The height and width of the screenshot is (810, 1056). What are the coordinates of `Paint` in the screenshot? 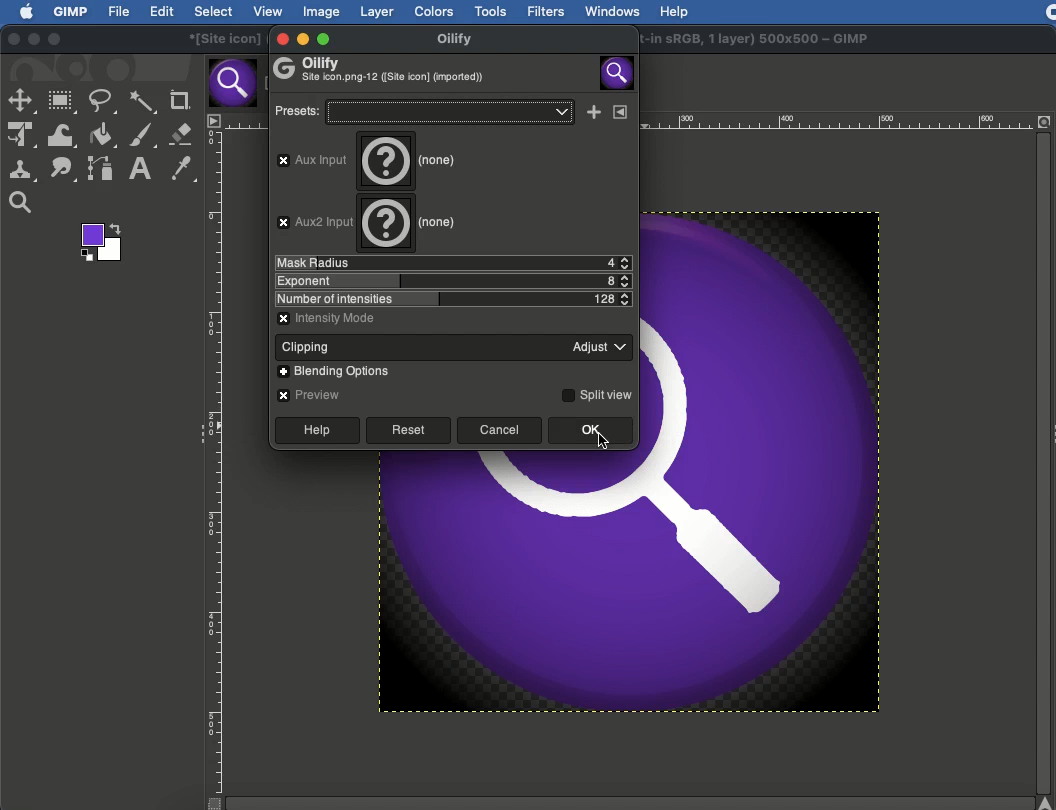 It's located at (144, 135).